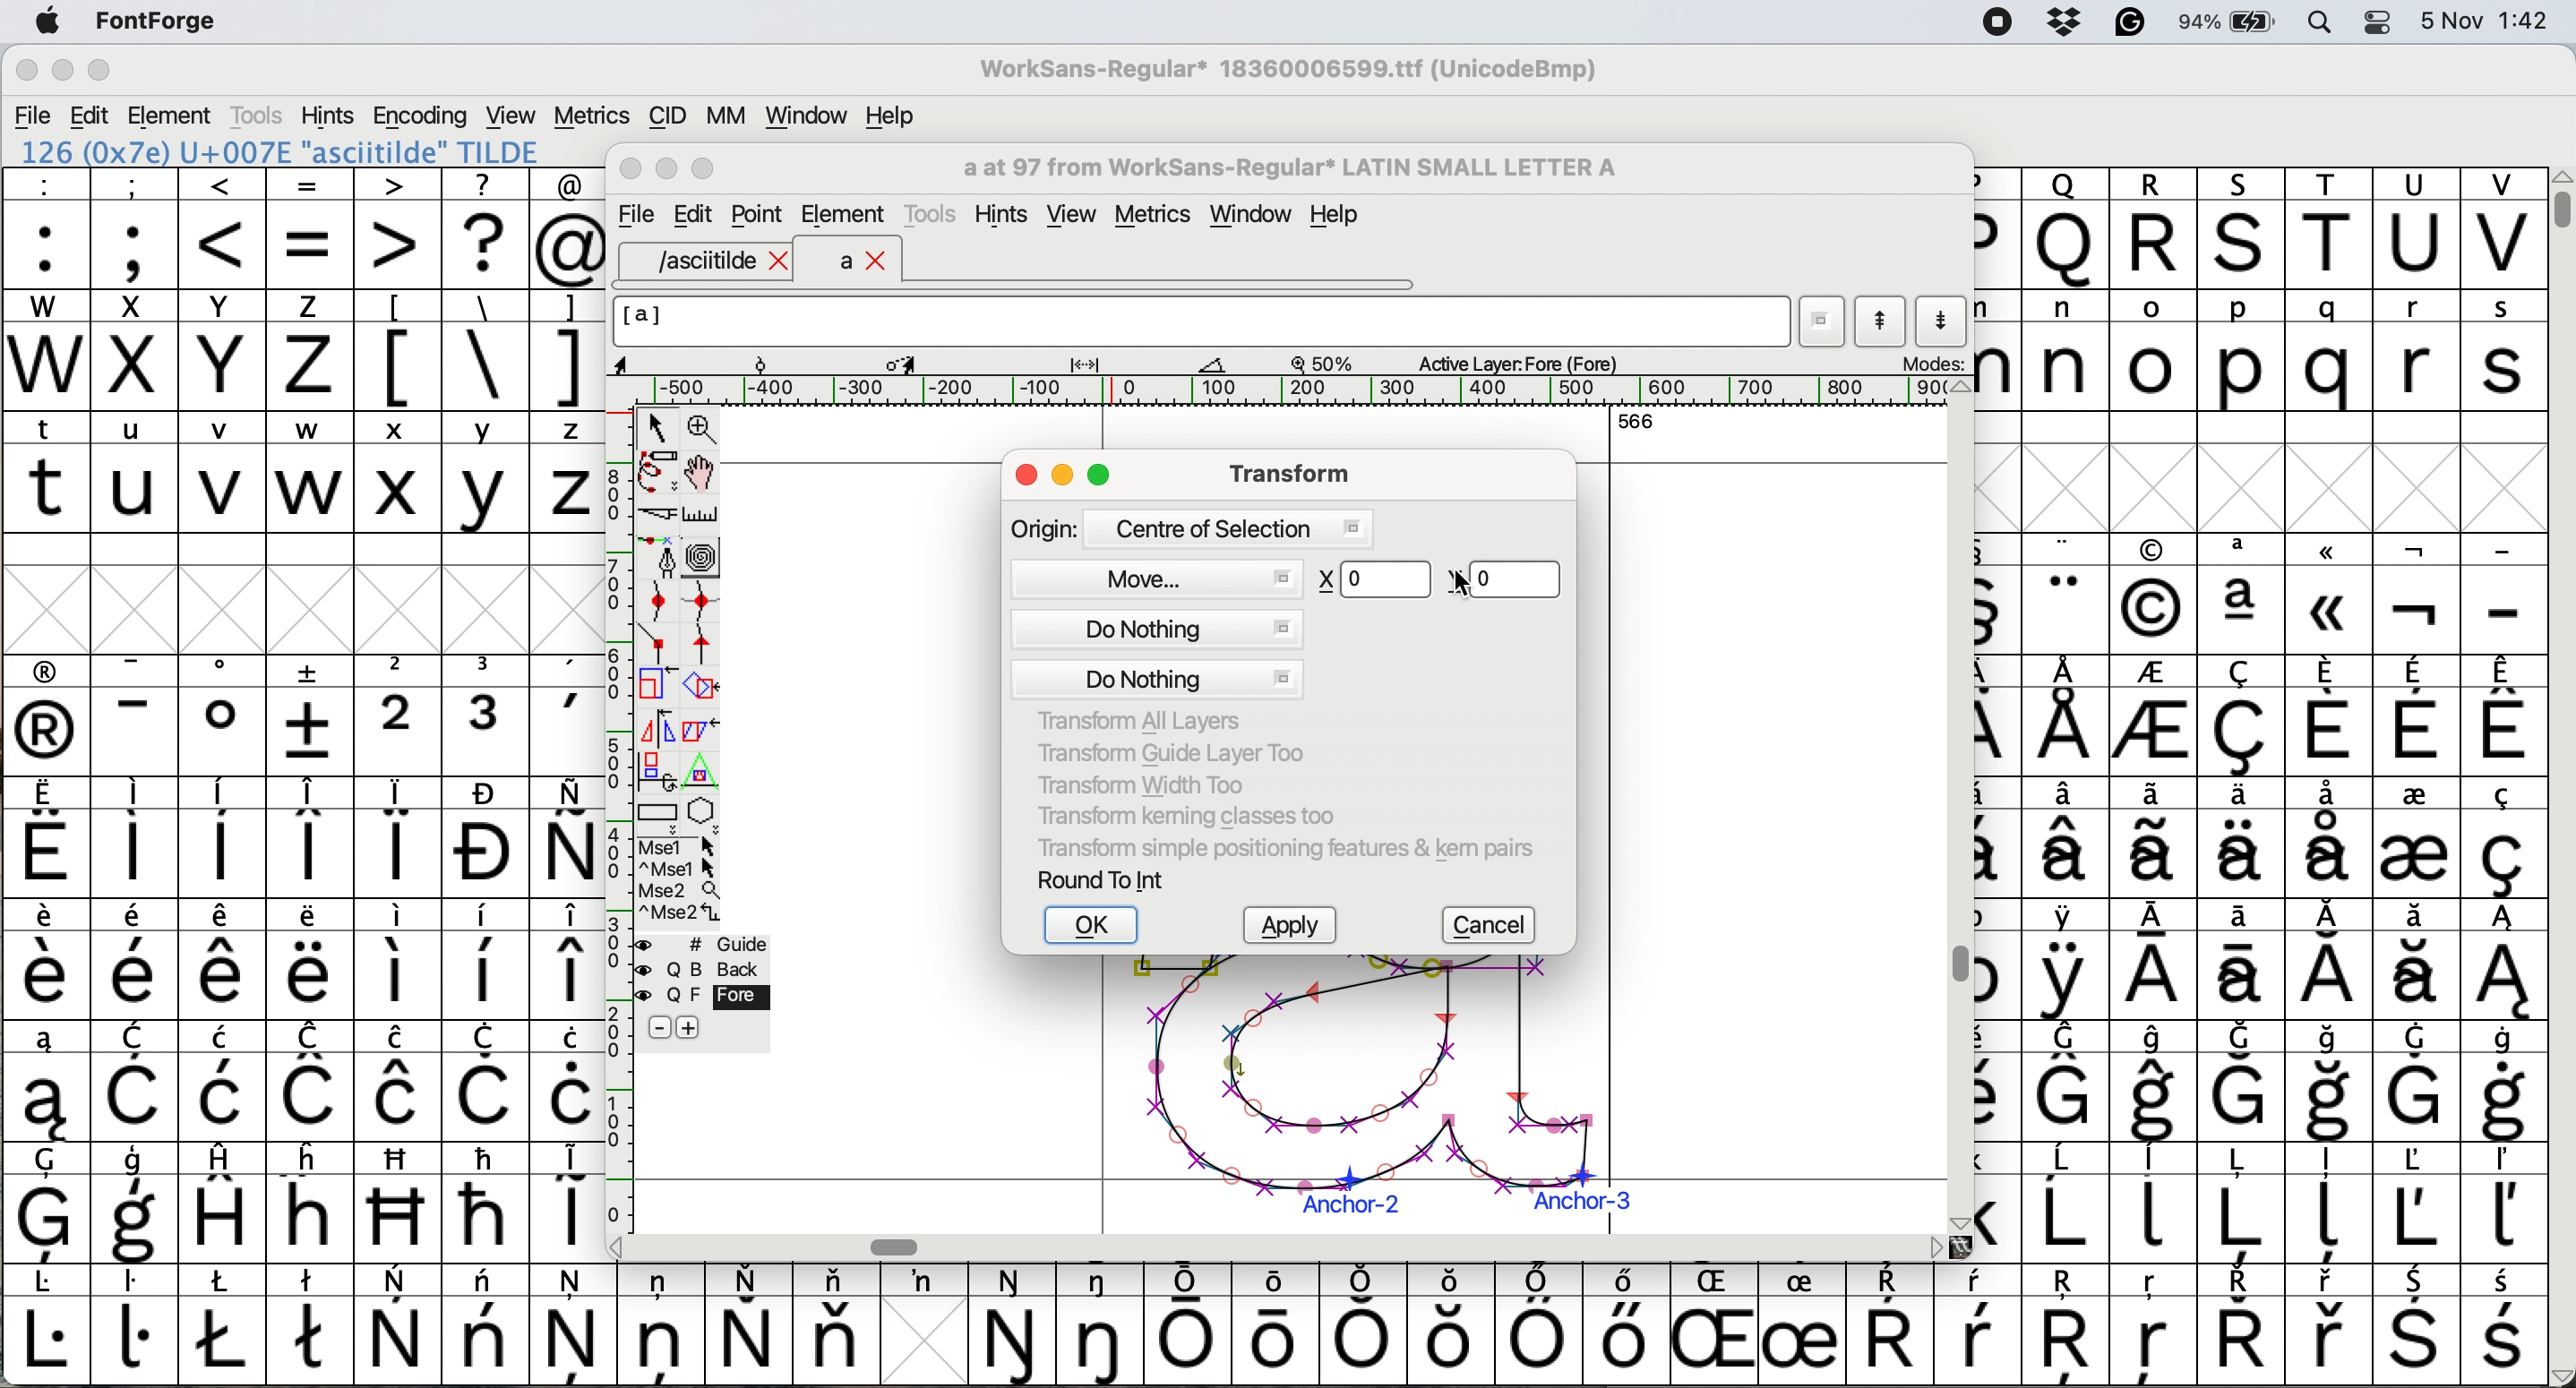  I want to click on file, so click(633, 215).